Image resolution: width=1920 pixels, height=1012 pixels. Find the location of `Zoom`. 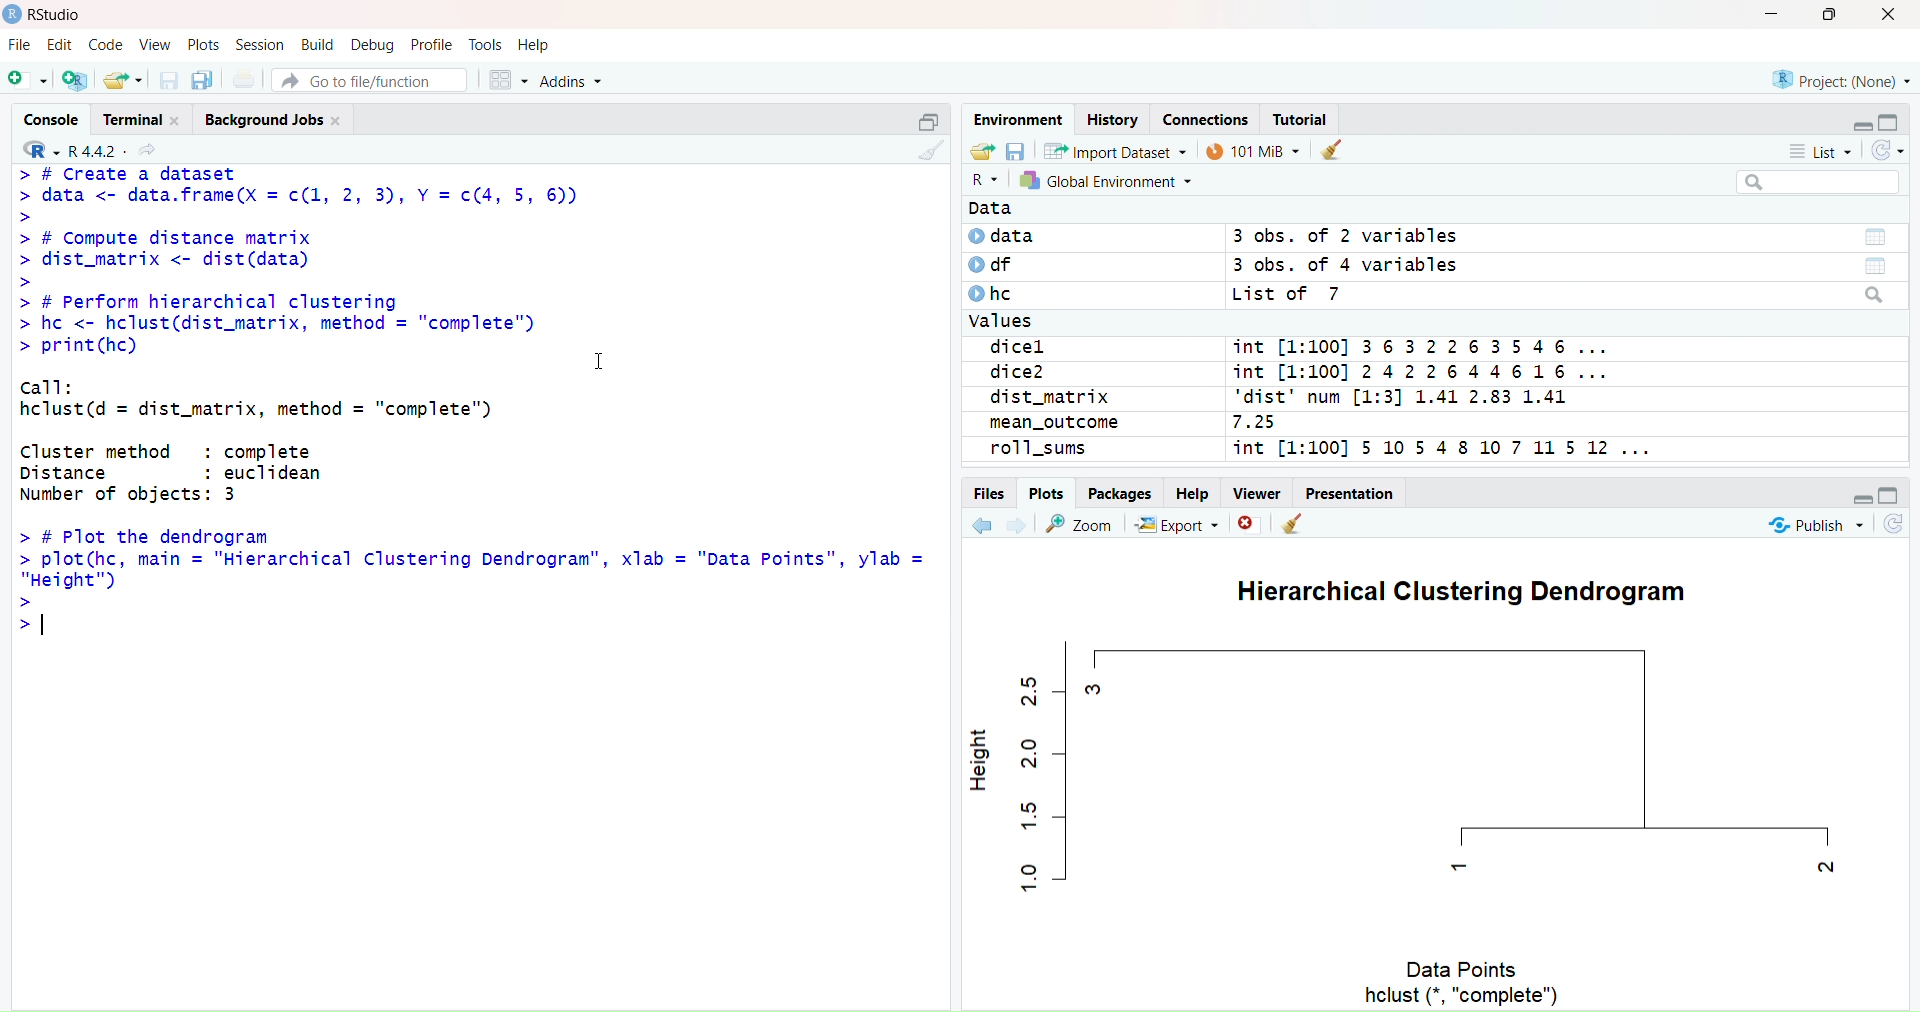

Zoom is located at coordinates (1082, 523).